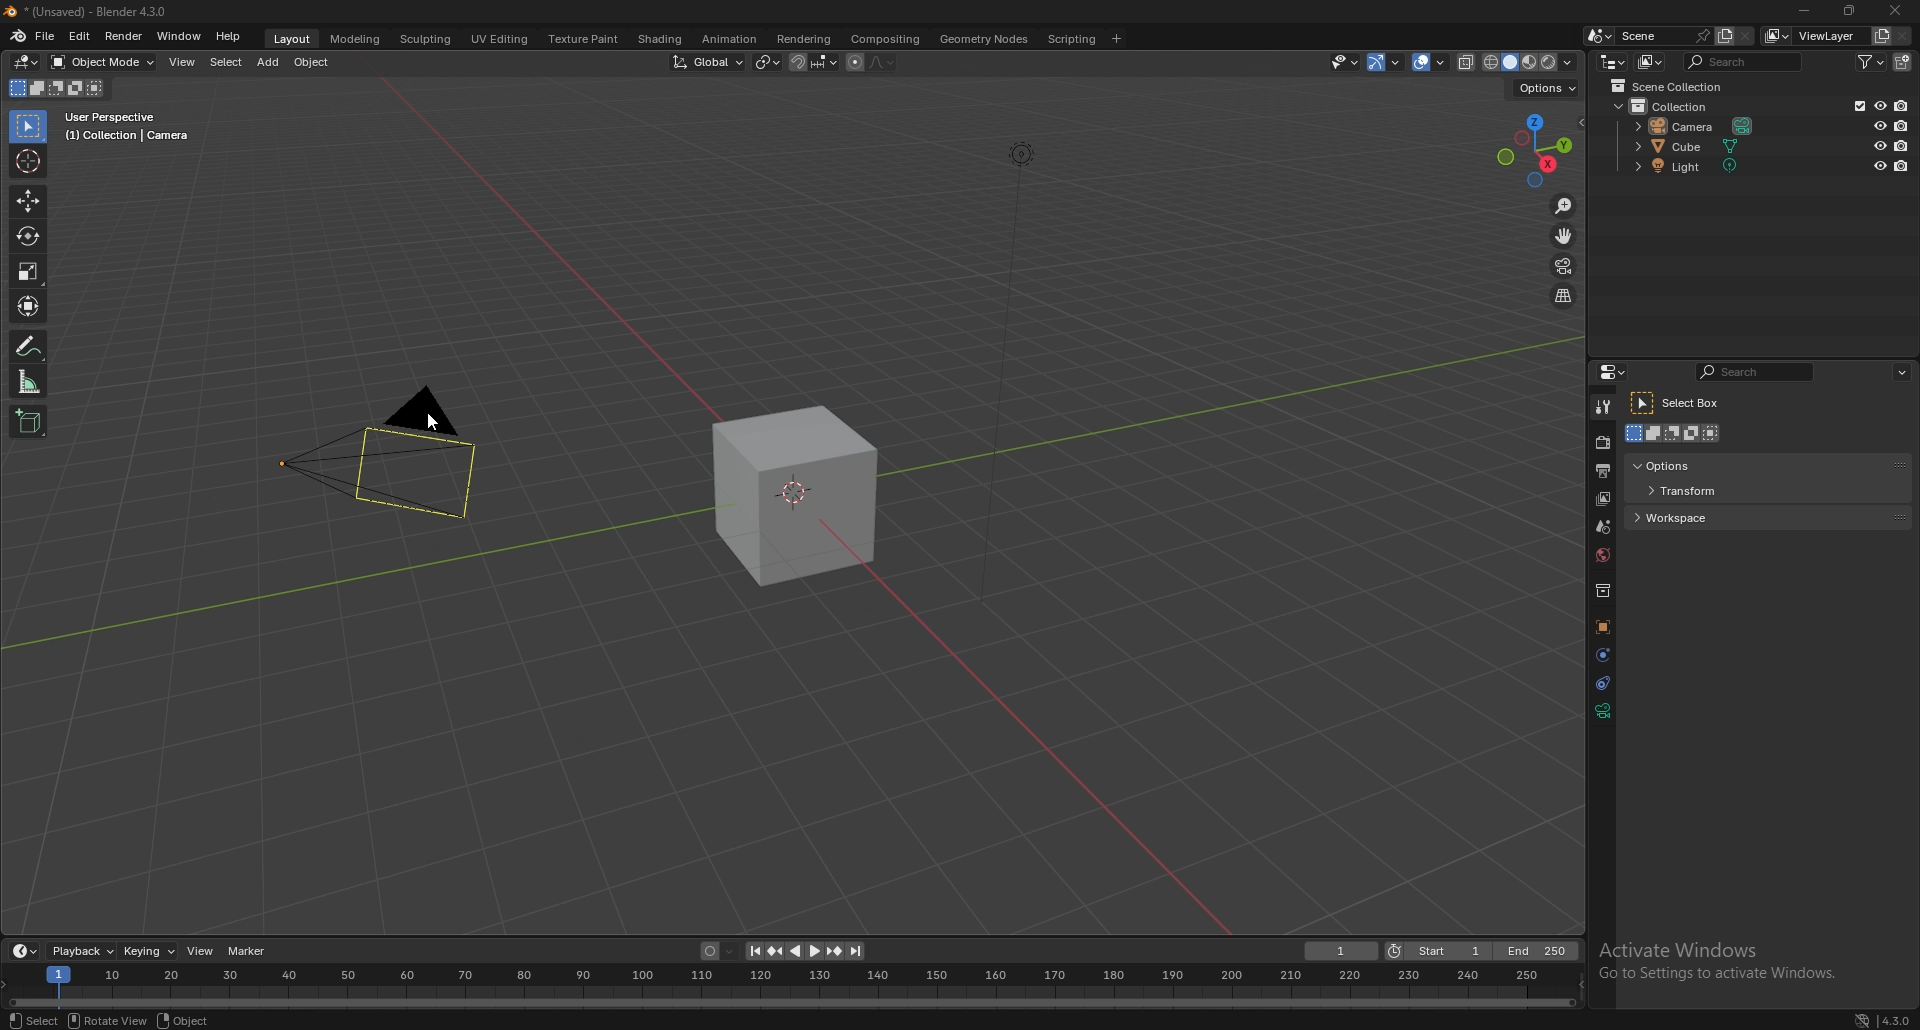  Describe the element at coordinates (355, 40) in the screenshot. I see `modeling` at that location.